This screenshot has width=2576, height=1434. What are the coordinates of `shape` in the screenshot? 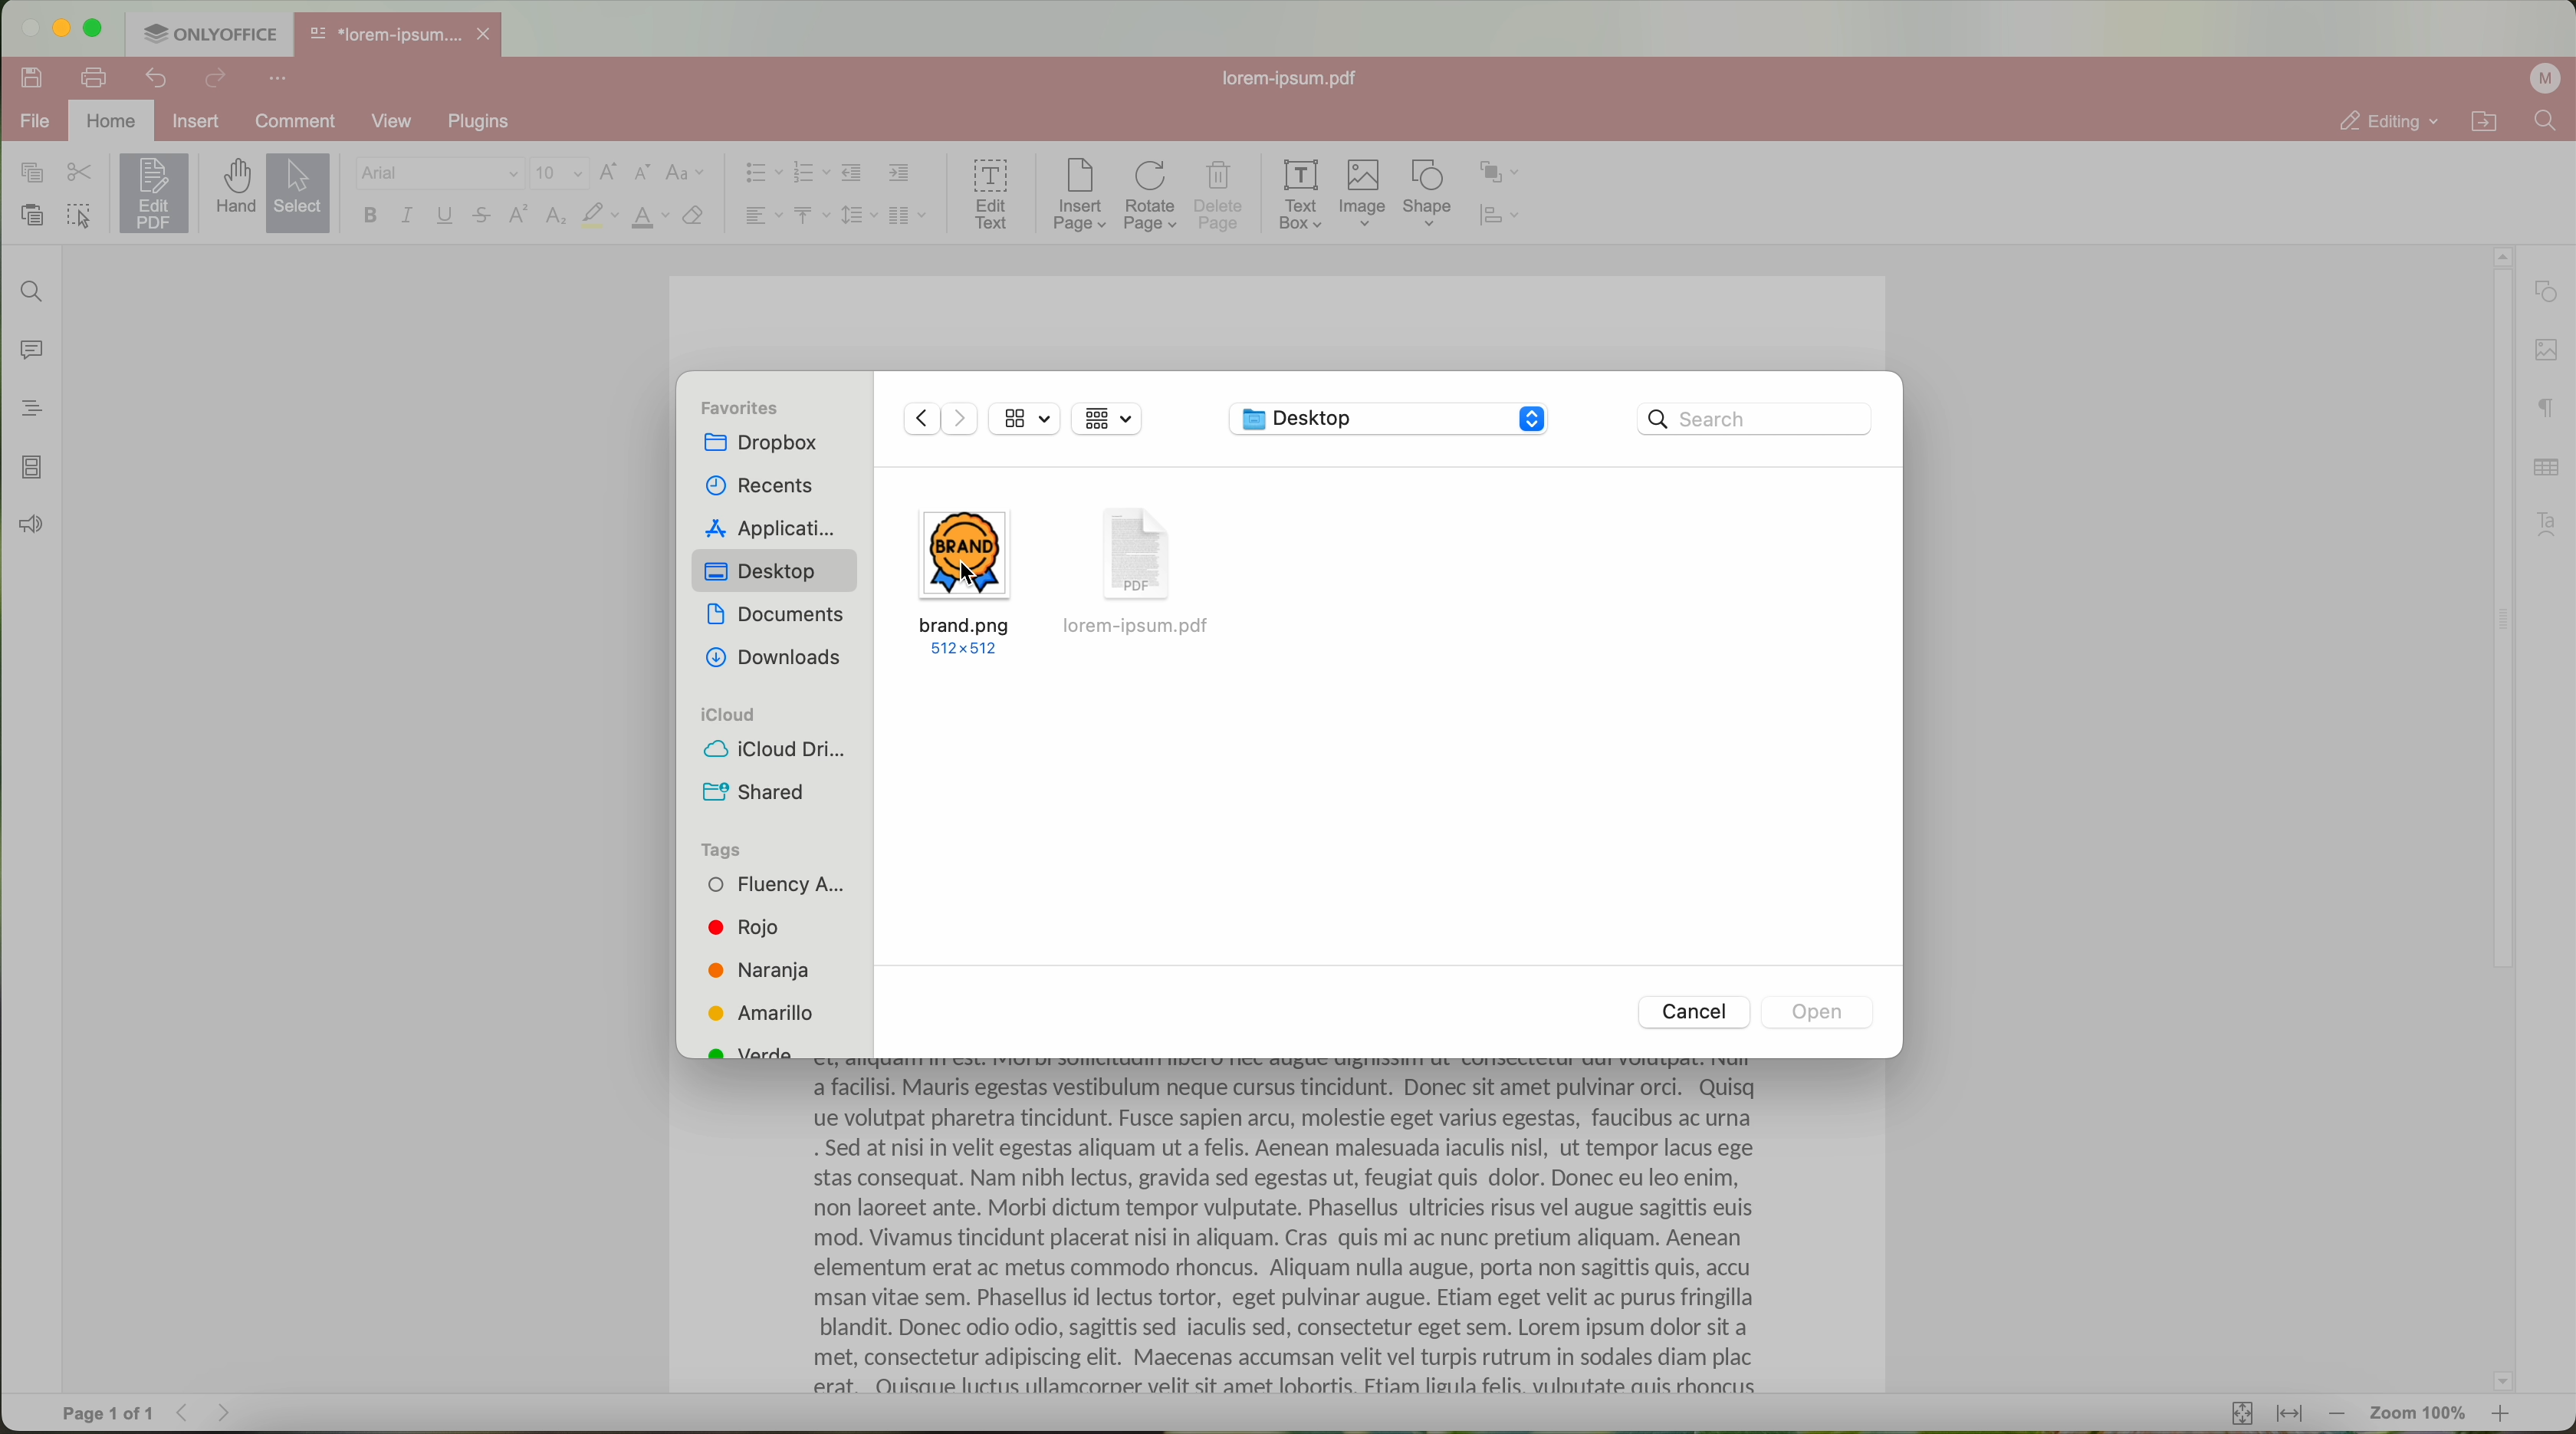 It's located at (1428, 194).